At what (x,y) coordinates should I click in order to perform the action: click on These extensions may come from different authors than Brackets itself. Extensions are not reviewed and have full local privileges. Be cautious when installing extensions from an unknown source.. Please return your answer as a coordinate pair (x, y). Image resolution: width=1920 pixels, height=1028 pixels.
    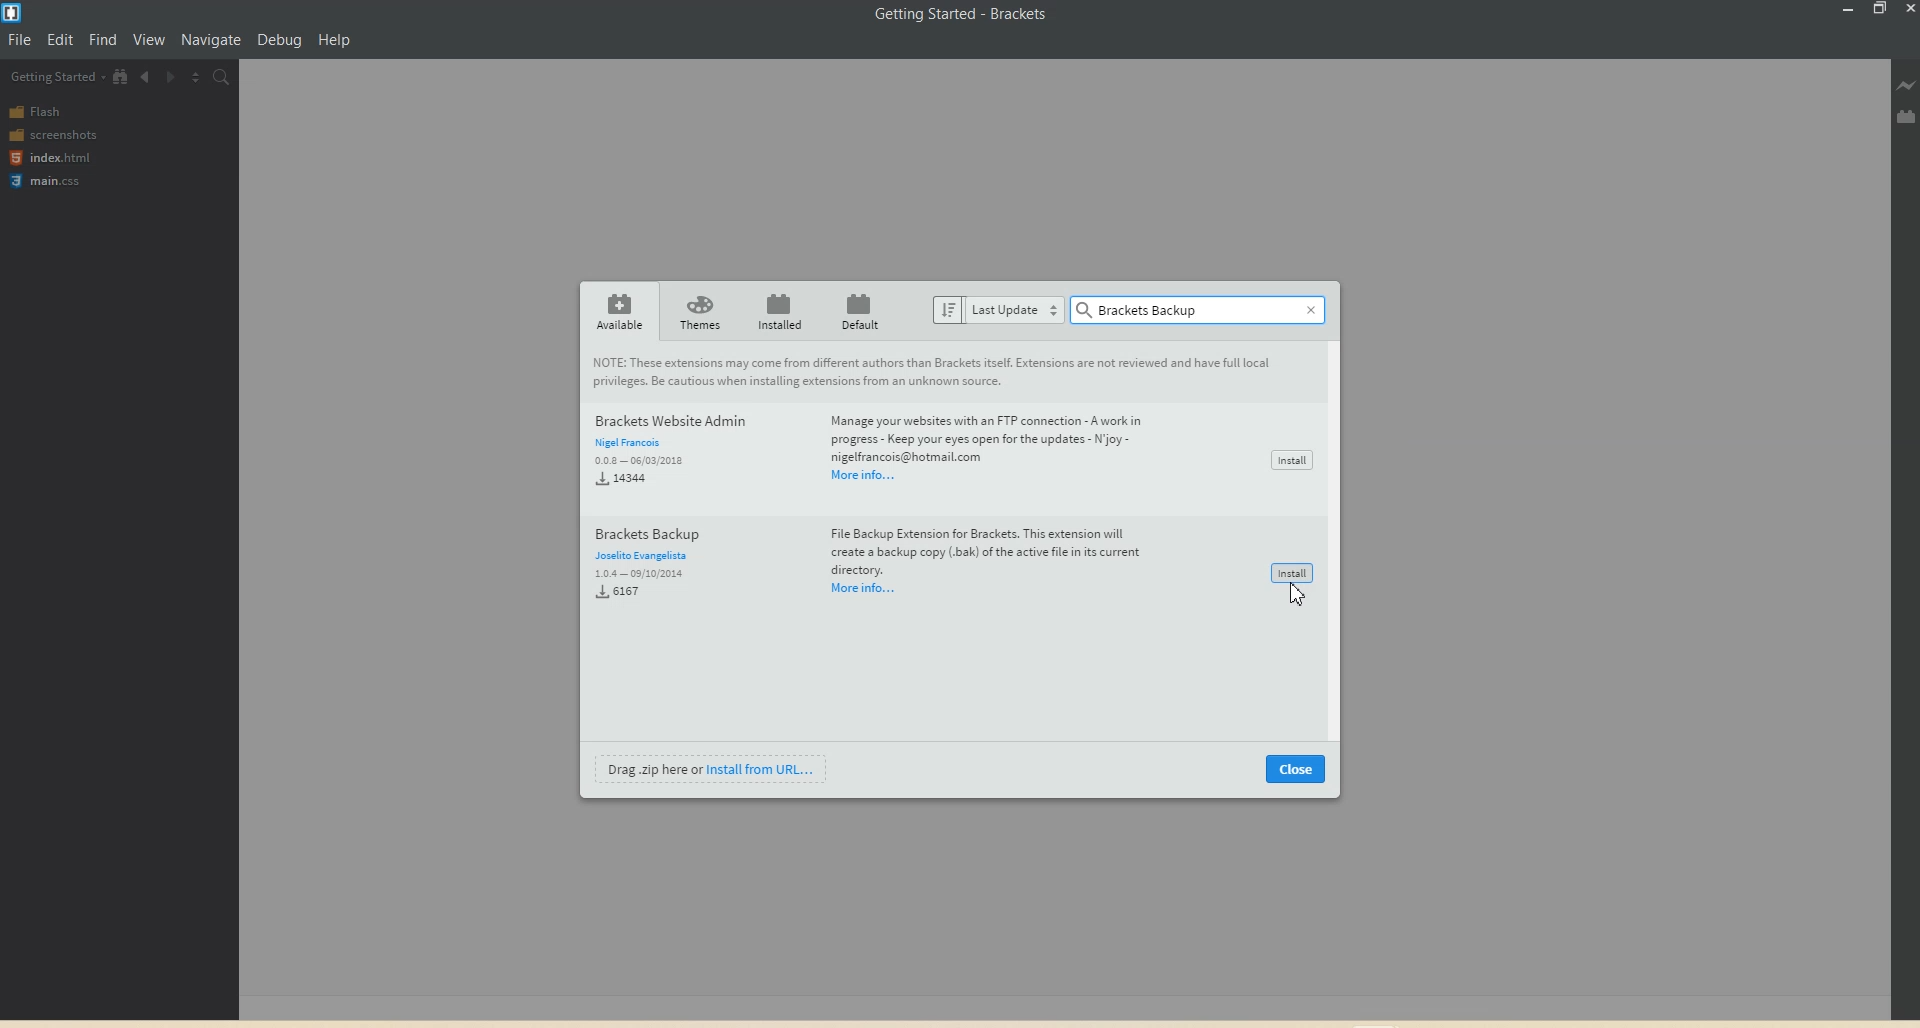
    Looking at the image, I should click on (940, 373).